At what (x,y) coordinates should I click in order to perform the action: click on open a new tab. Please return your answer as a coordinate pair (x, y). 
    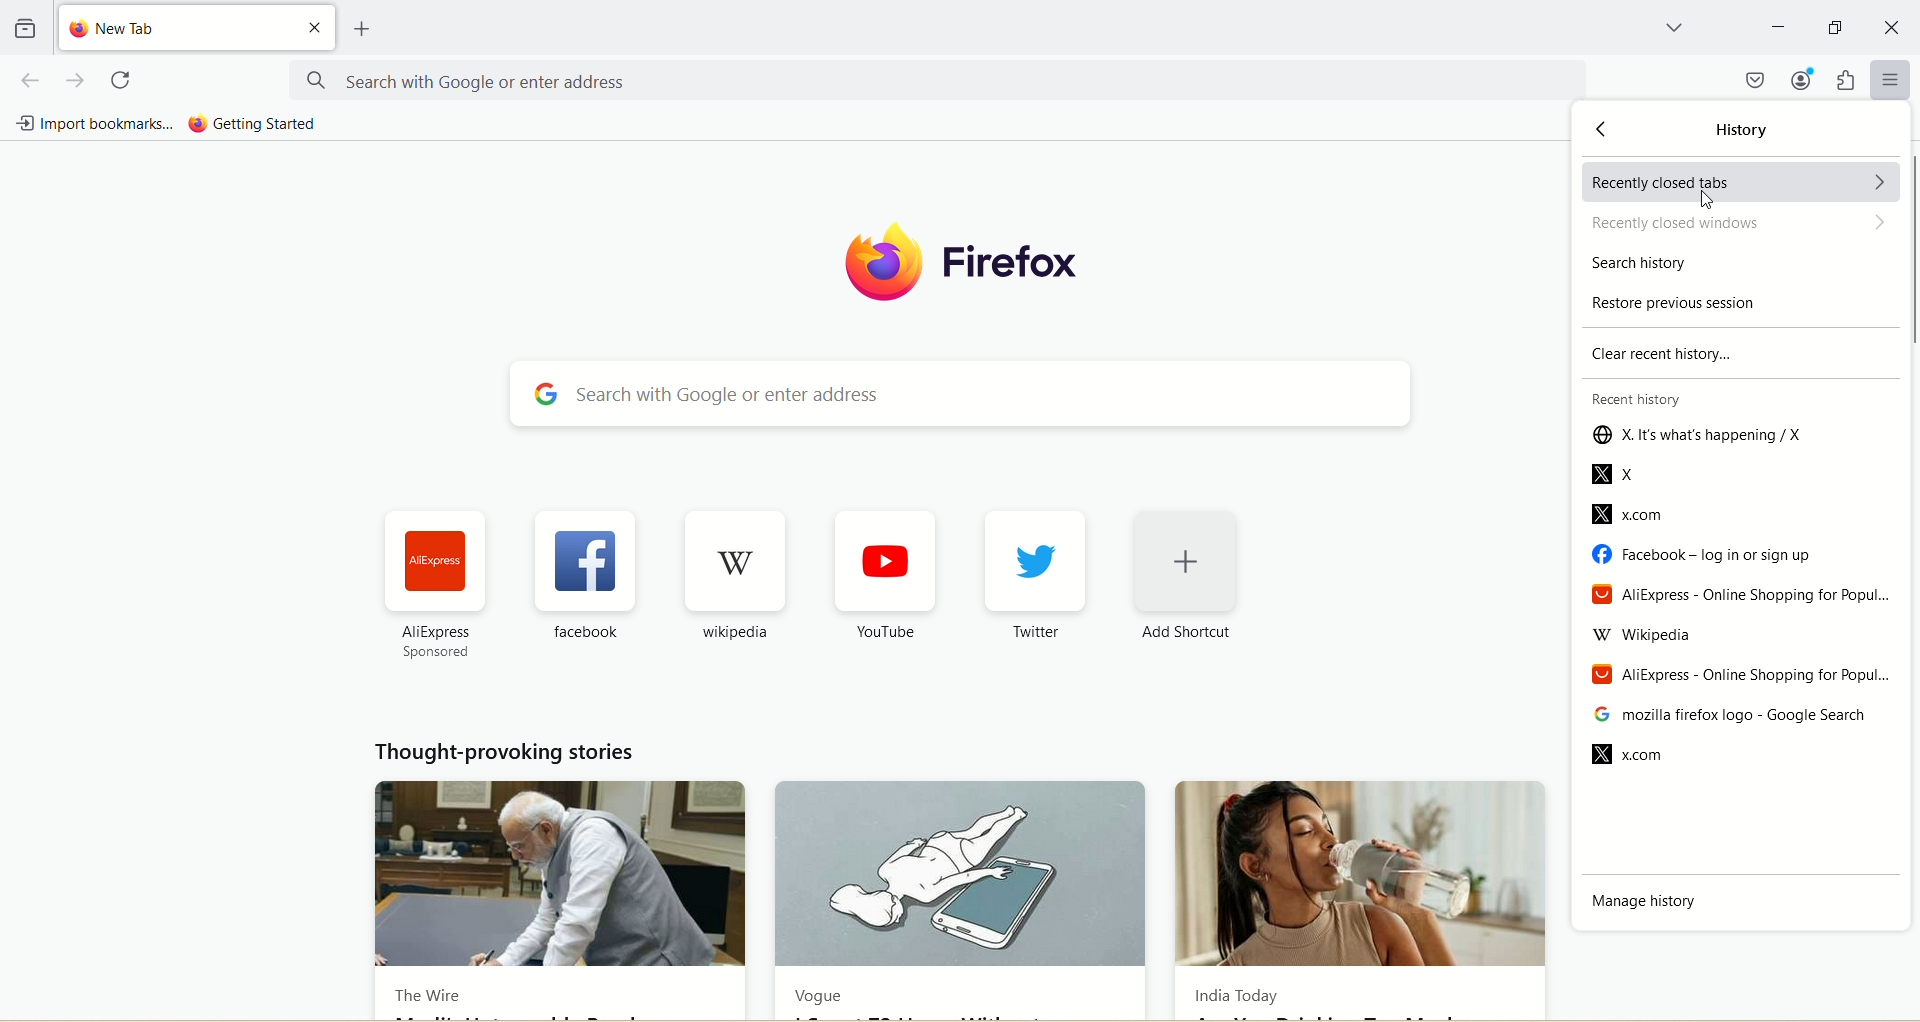
    Looking at the image, I should click on (363, 29).